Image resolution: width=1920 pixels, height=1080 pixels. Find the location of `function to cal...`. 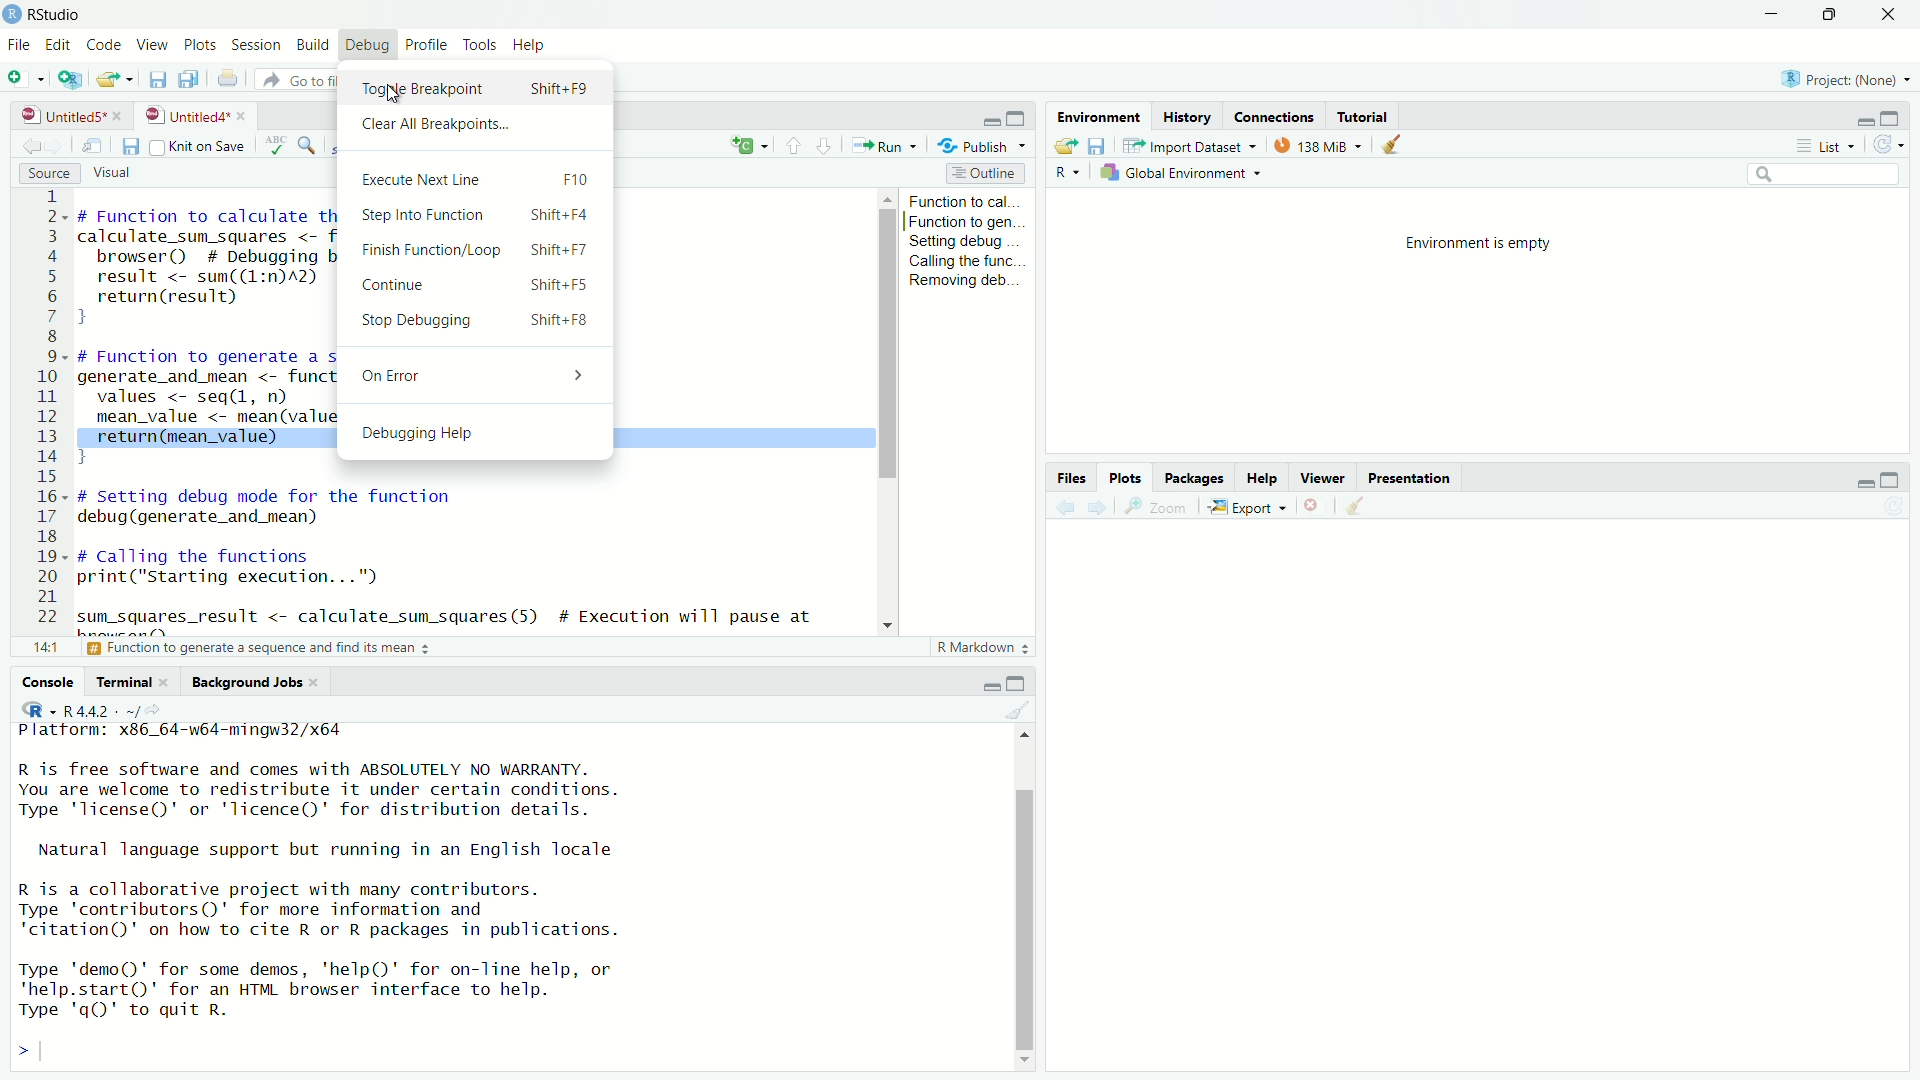

function to cal... is located at coordinates (964, 201).